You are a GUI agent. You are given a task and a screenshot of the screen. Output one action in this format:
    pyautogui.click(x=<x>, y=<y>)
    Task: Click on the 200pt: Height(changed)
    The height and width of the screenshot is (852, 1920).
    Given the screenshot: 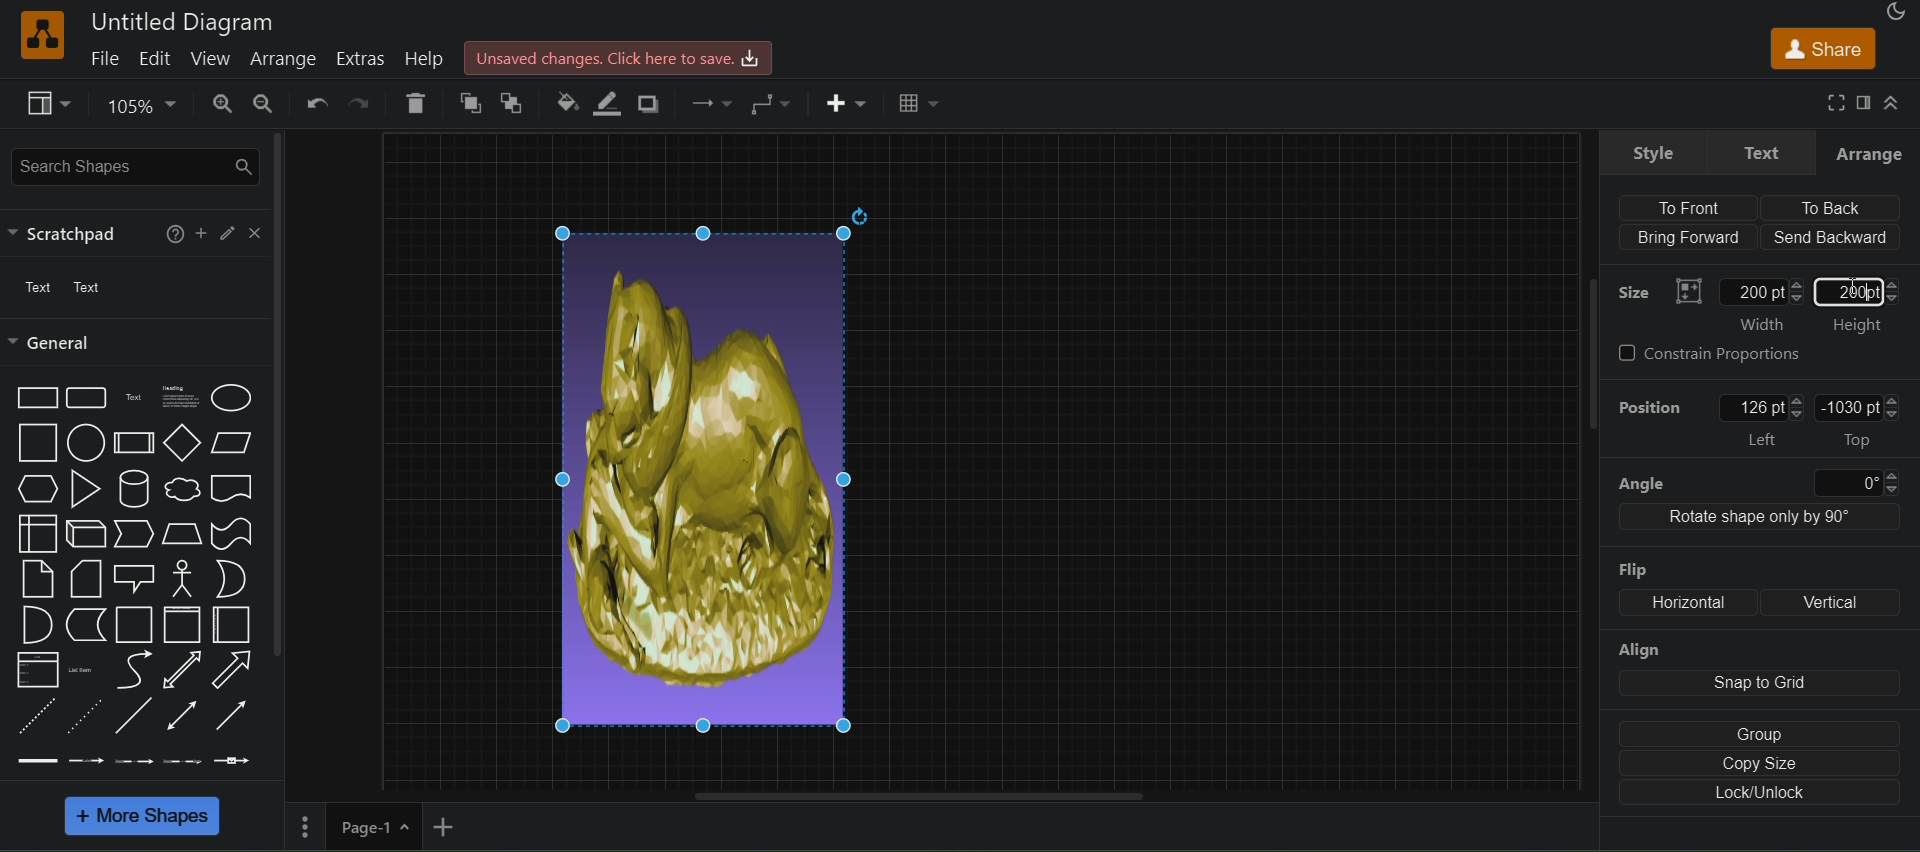 What is the action you would take?
    pyautogui.click(x=1864, y=304)
    